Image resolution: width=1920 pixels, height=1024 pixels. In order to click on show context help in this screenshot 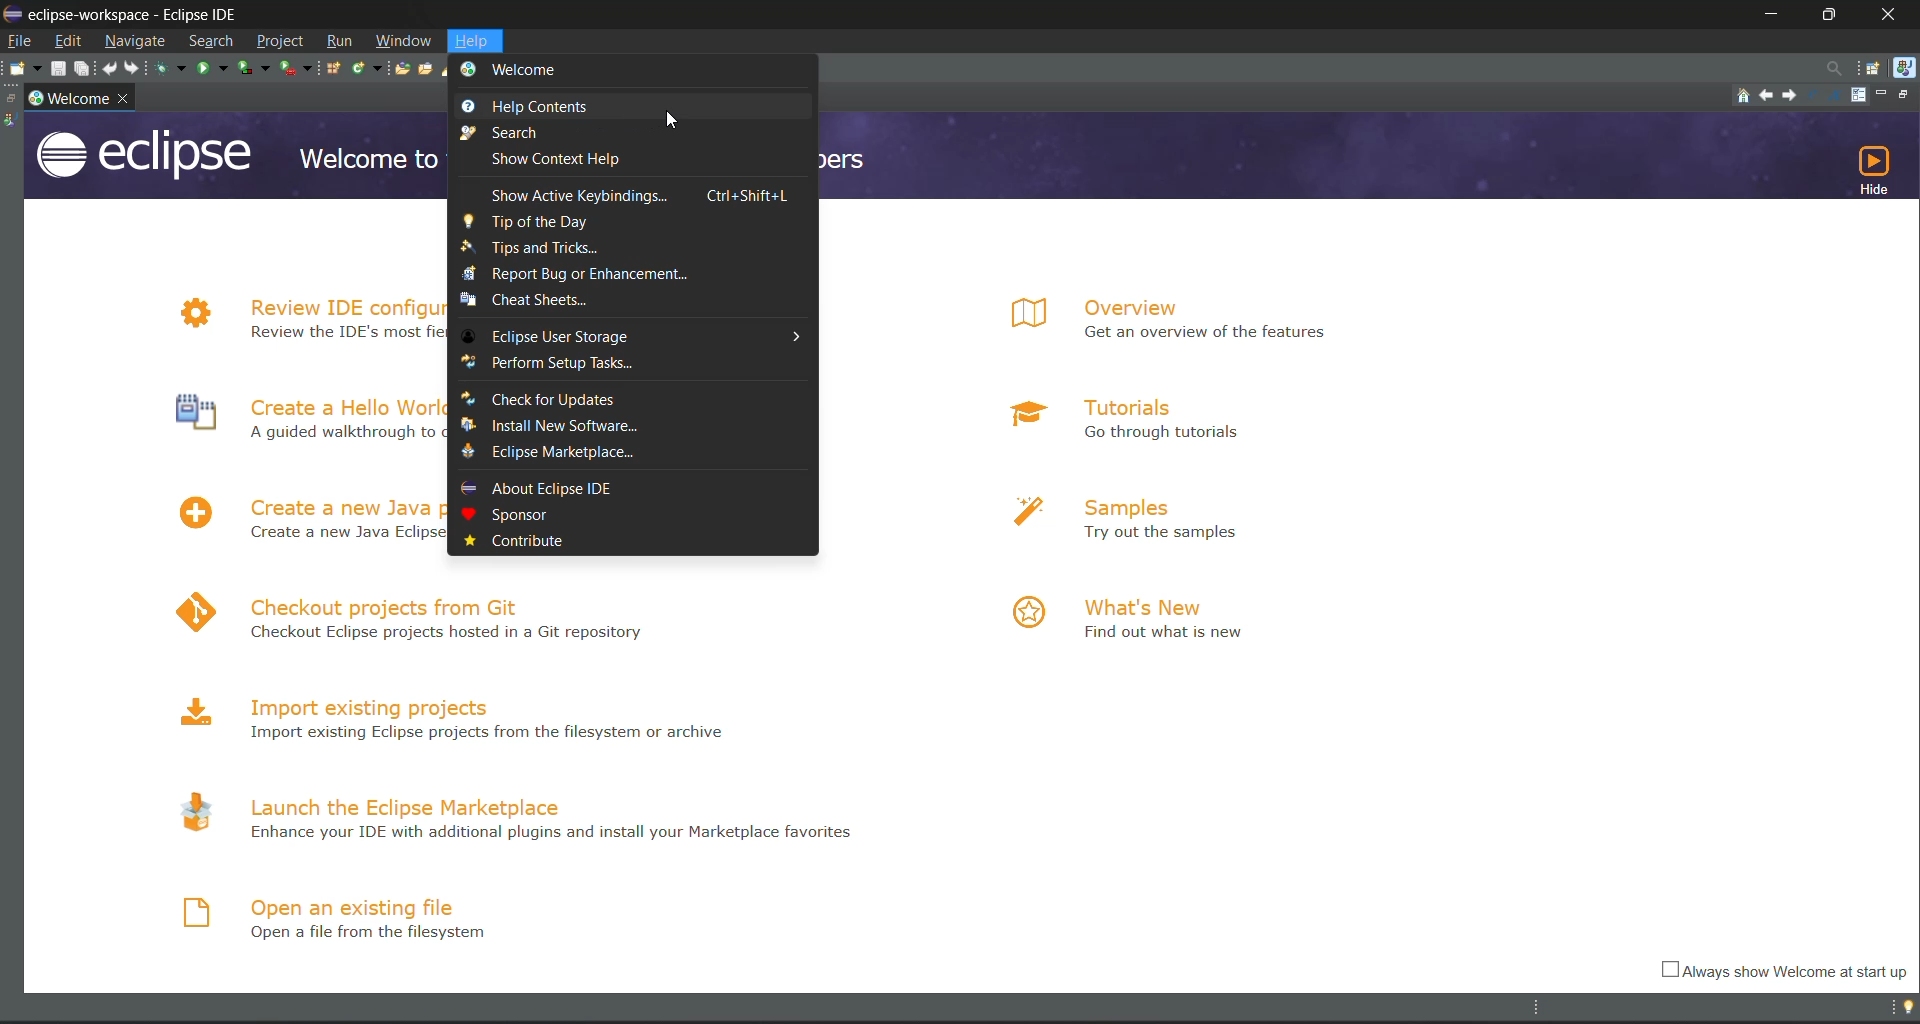, I will do `click(569, 163)`.